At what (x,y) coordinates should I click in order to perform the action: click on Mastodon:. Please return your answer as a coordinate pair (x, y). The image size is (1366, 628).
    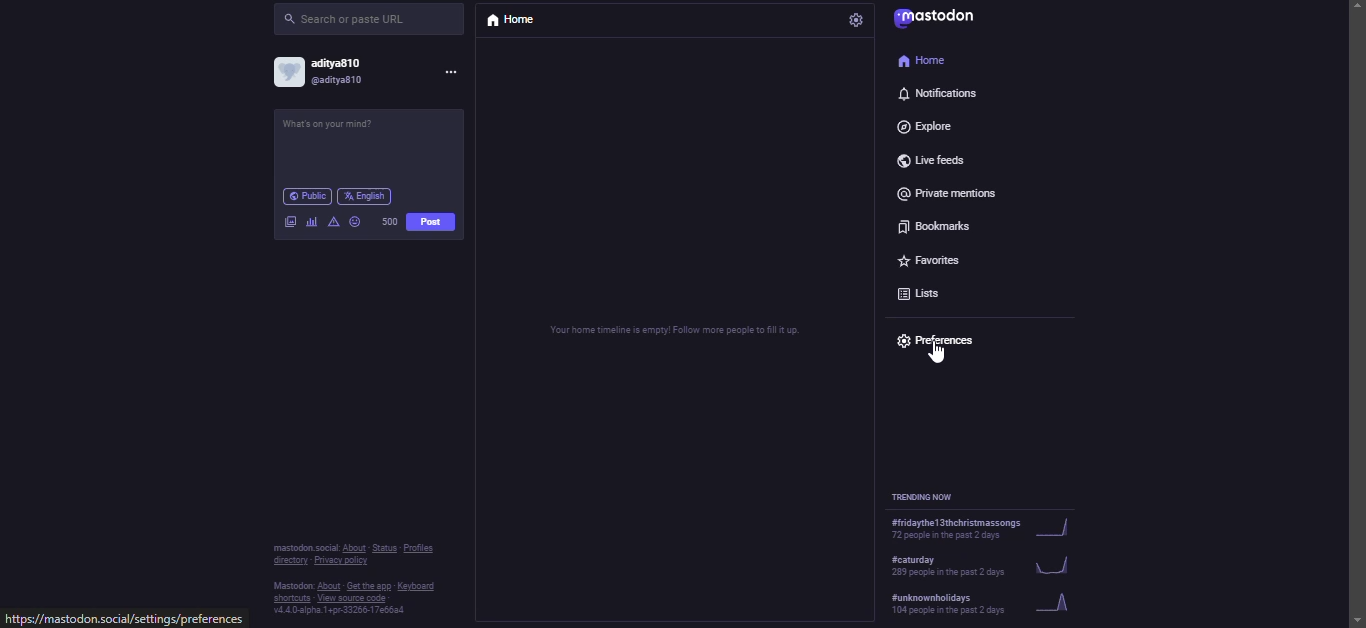
    Looking at the image, I should click on (296, 585).